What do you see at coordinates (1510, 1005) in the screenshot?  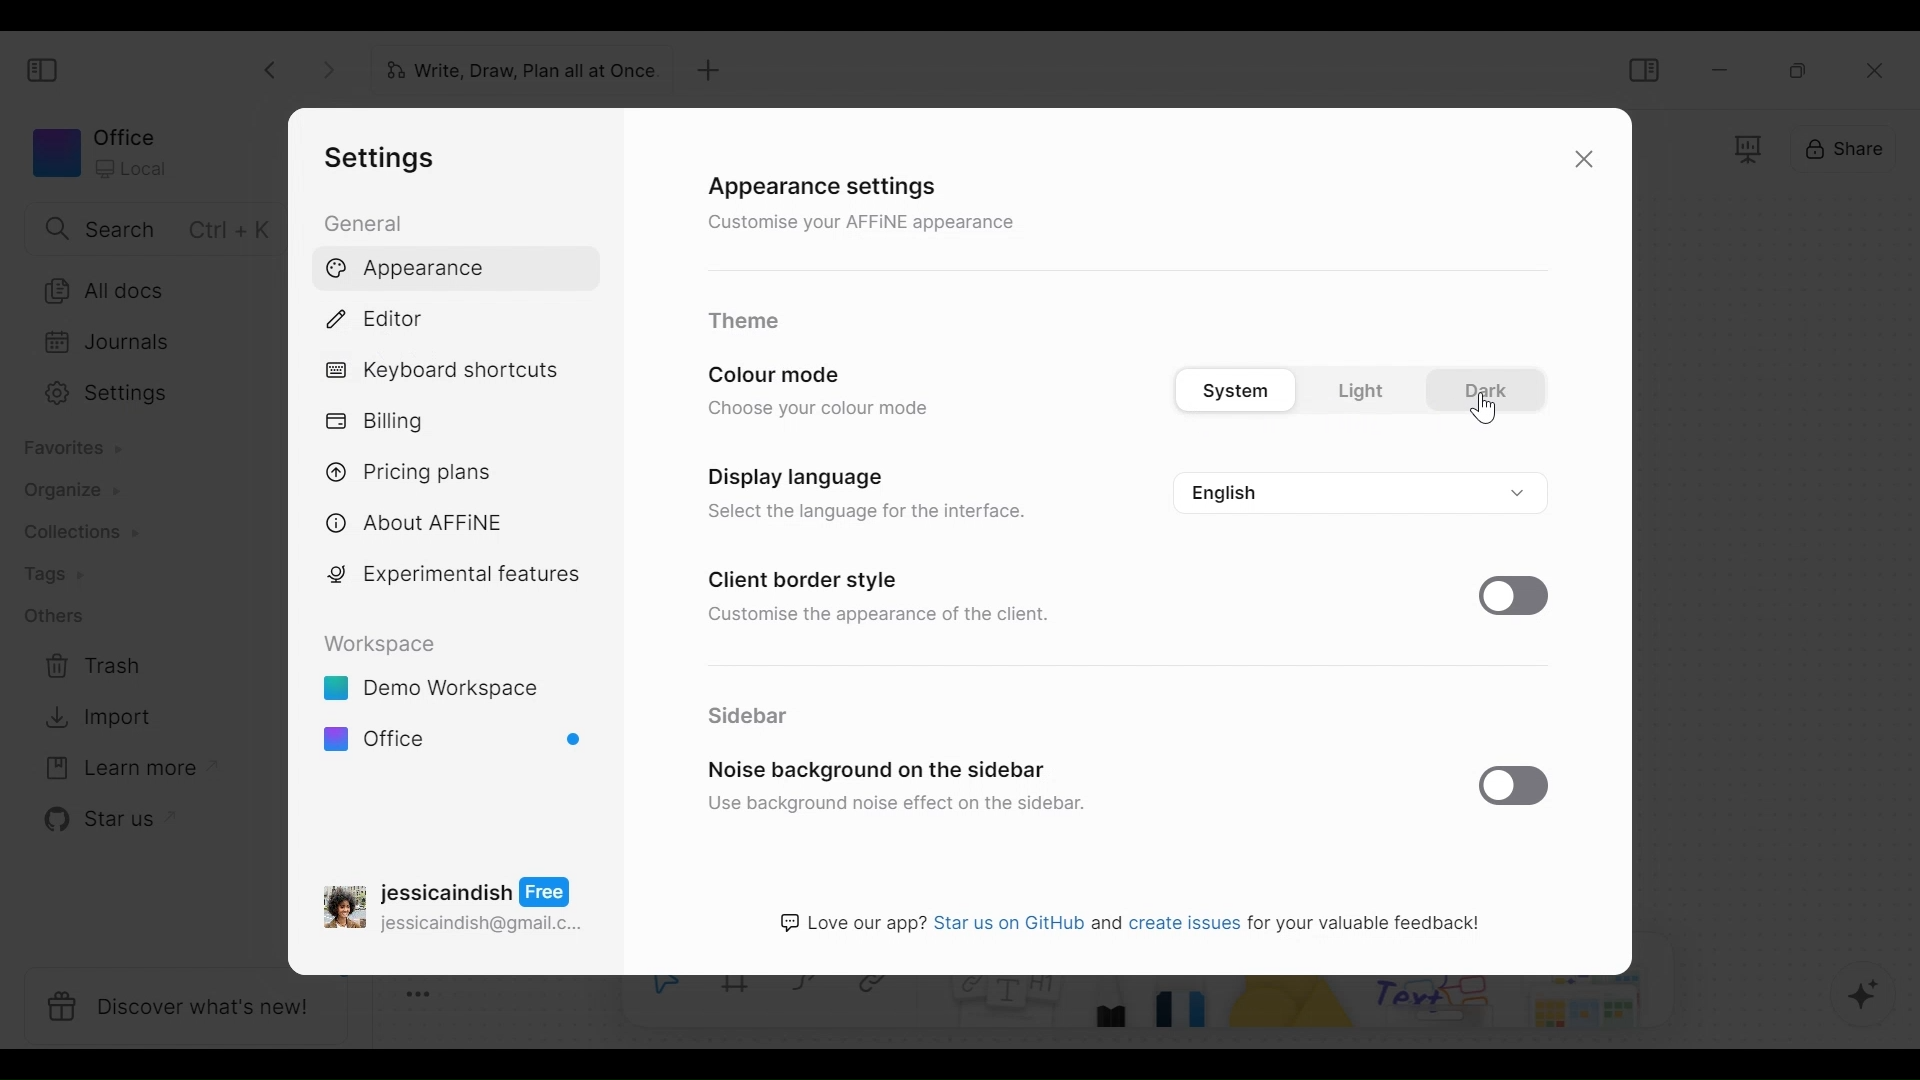 I see `Others` at bounding box center [1510, 1005].